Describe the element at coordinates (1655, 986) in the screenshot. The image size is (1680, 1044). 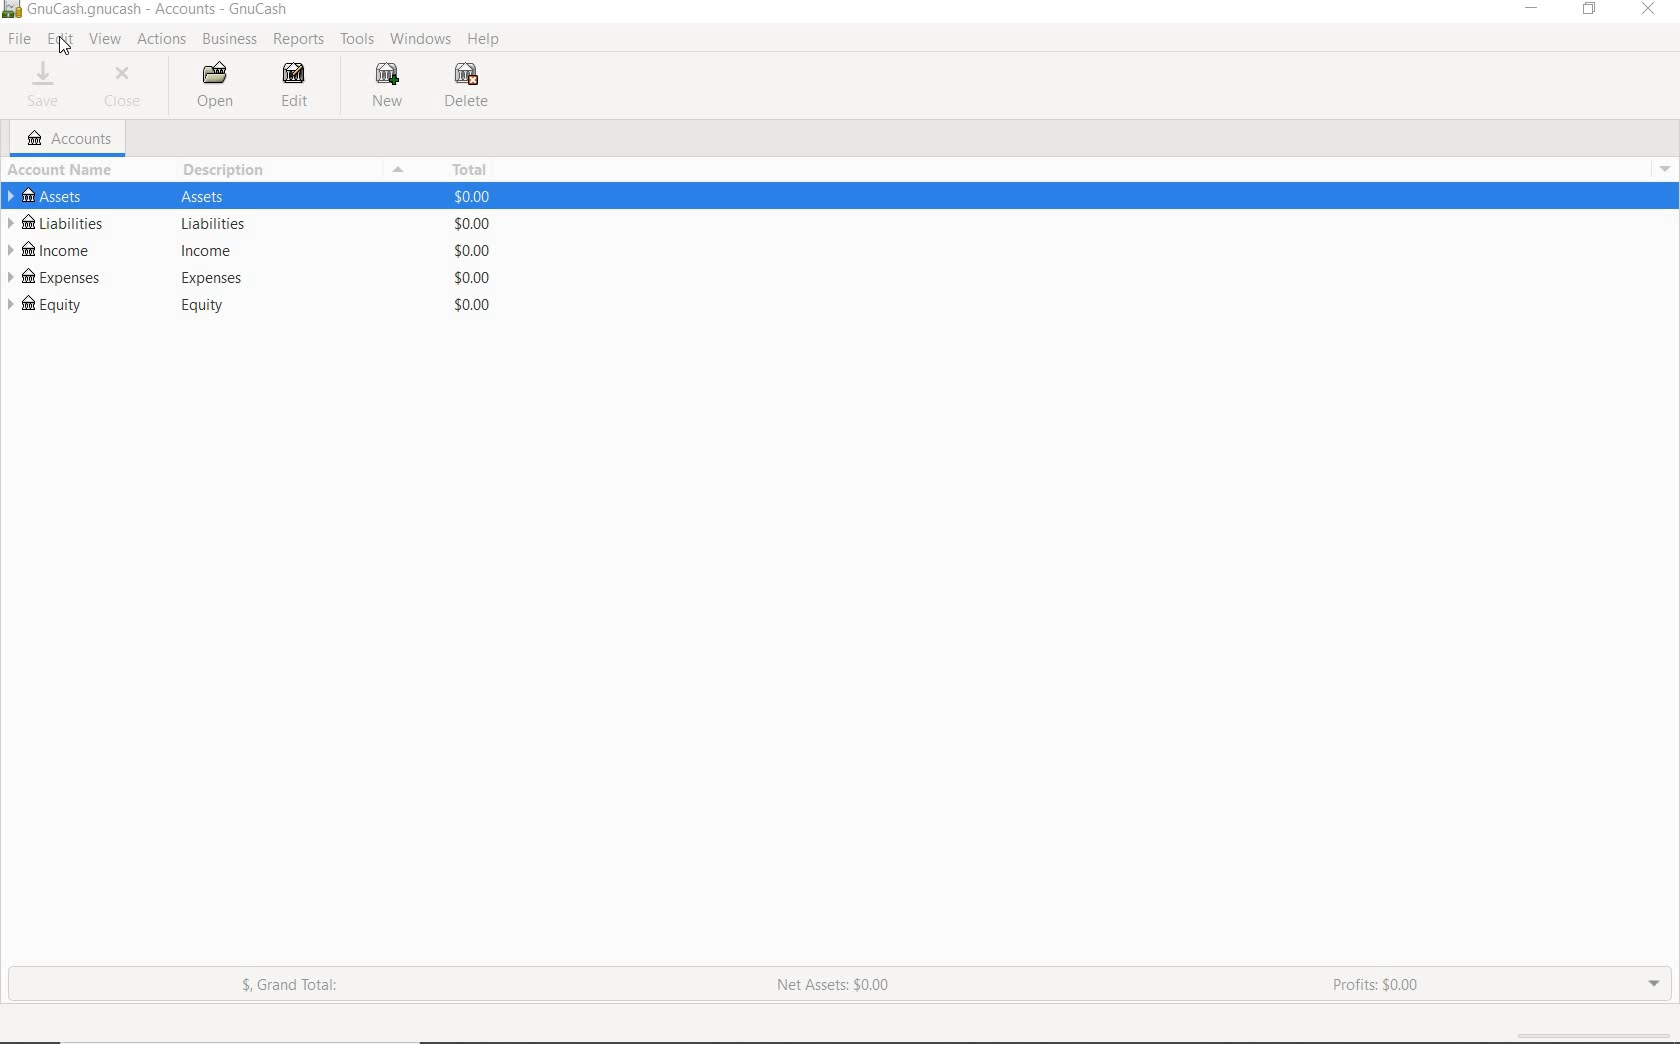
I see `EXPAND` at that location.